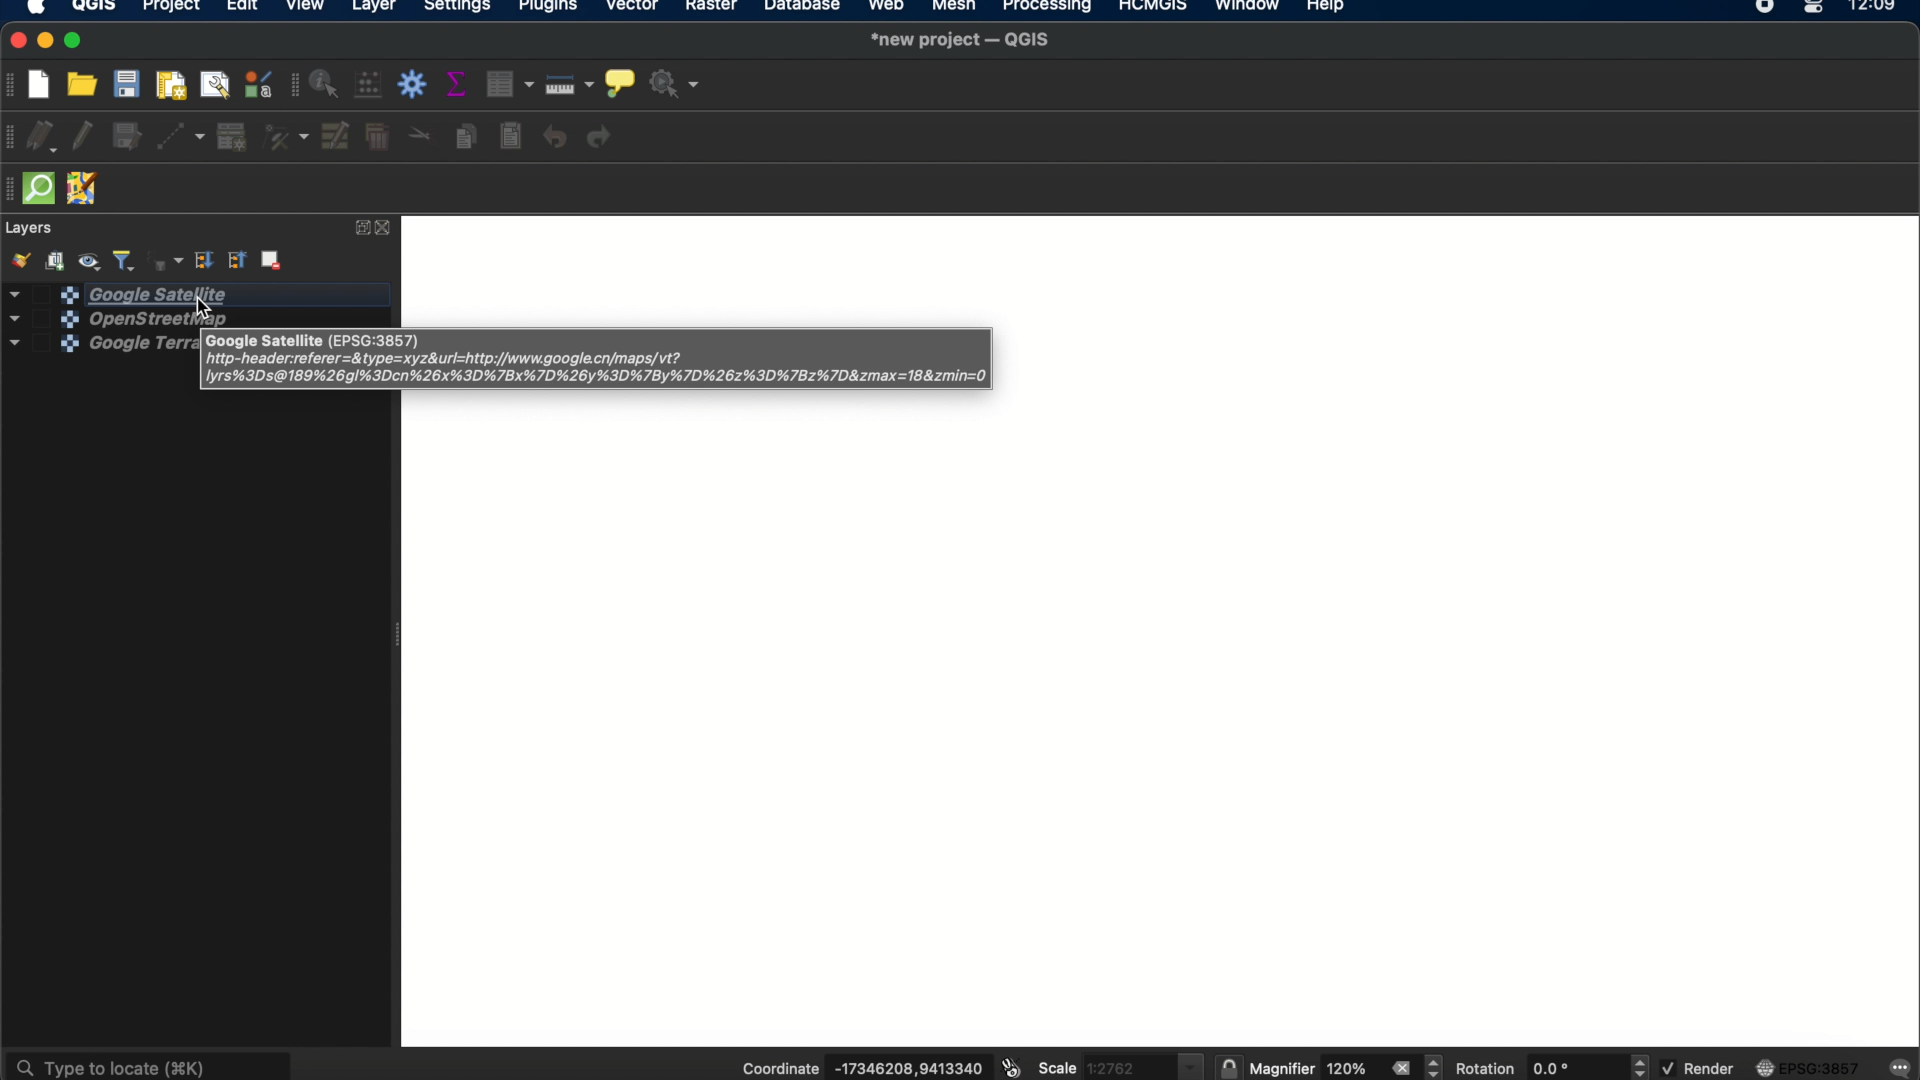 The width and height of the screenshot is (1920, 1080). Describe the element at coordinates (45, 82) in the screenshot. I see `new project` at that location.